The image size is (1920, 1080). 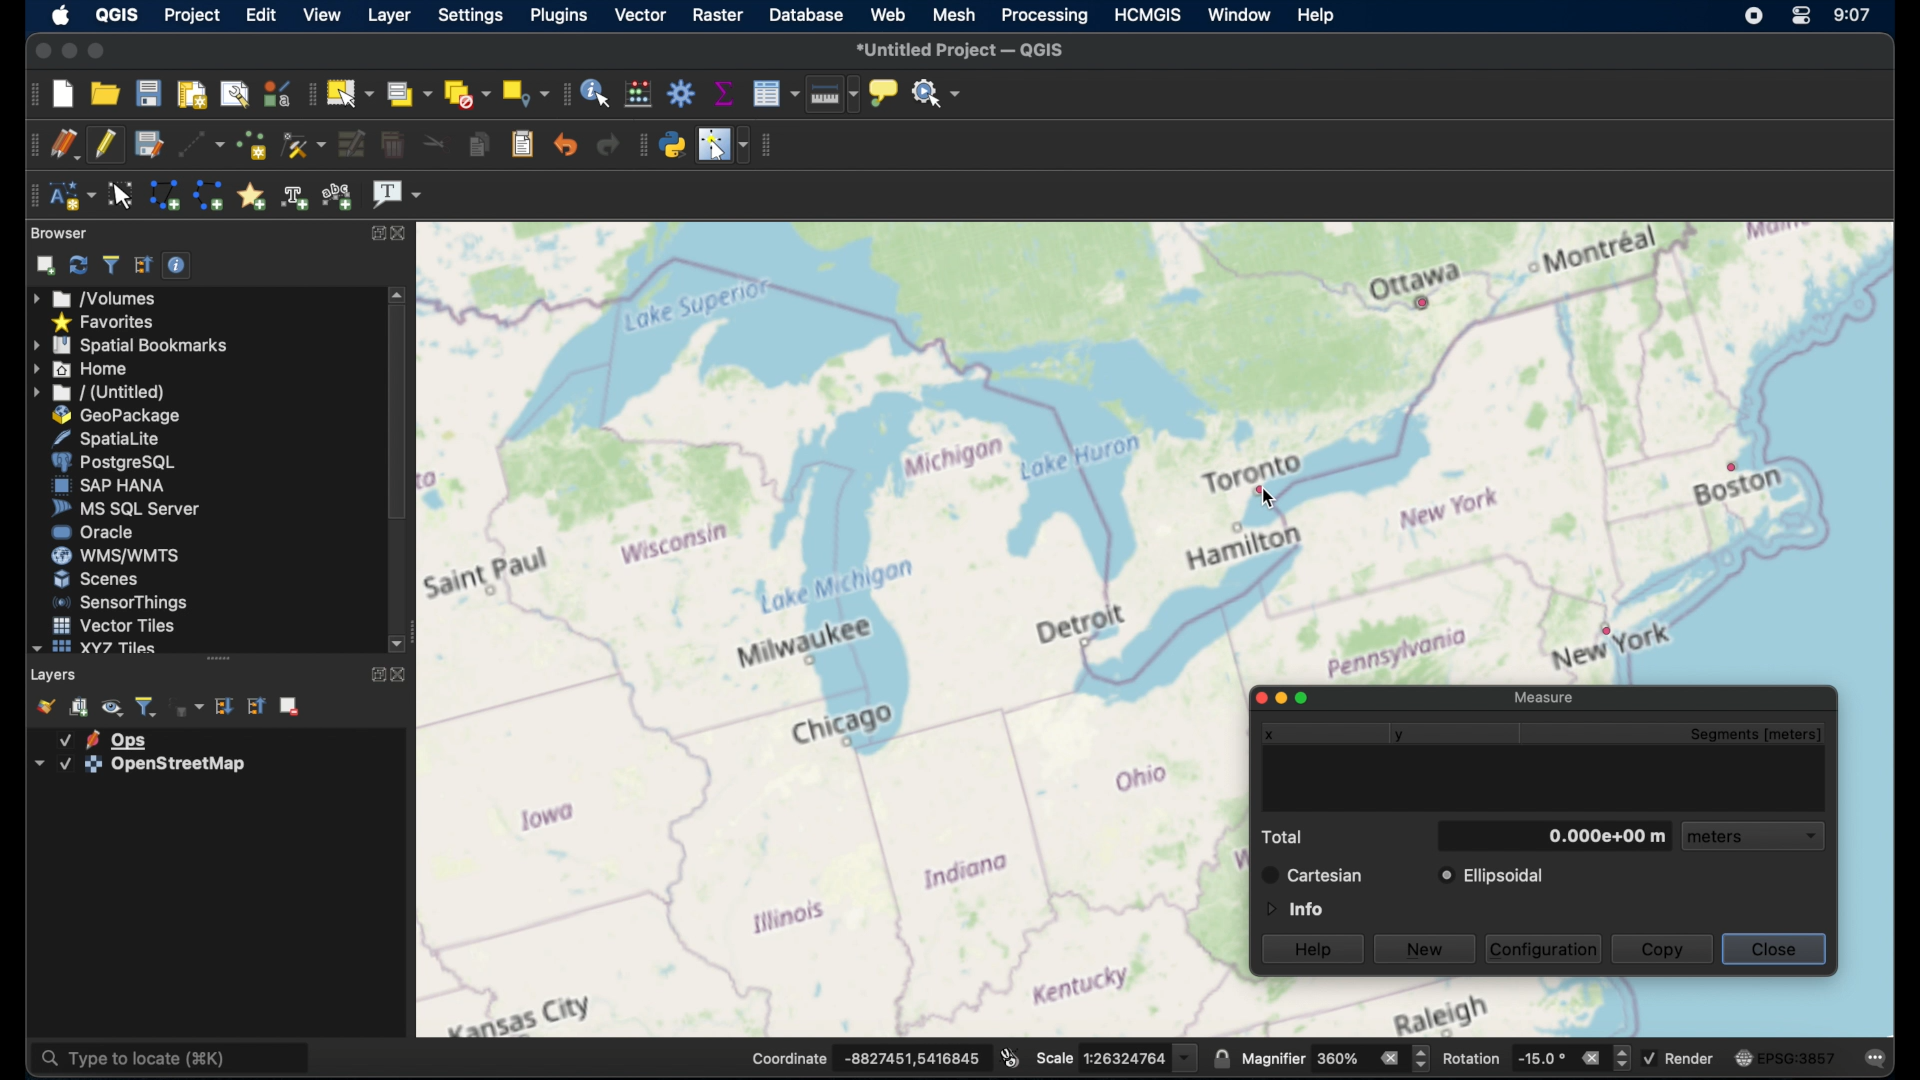 I want to click on y, so click(x=1402, y=737).